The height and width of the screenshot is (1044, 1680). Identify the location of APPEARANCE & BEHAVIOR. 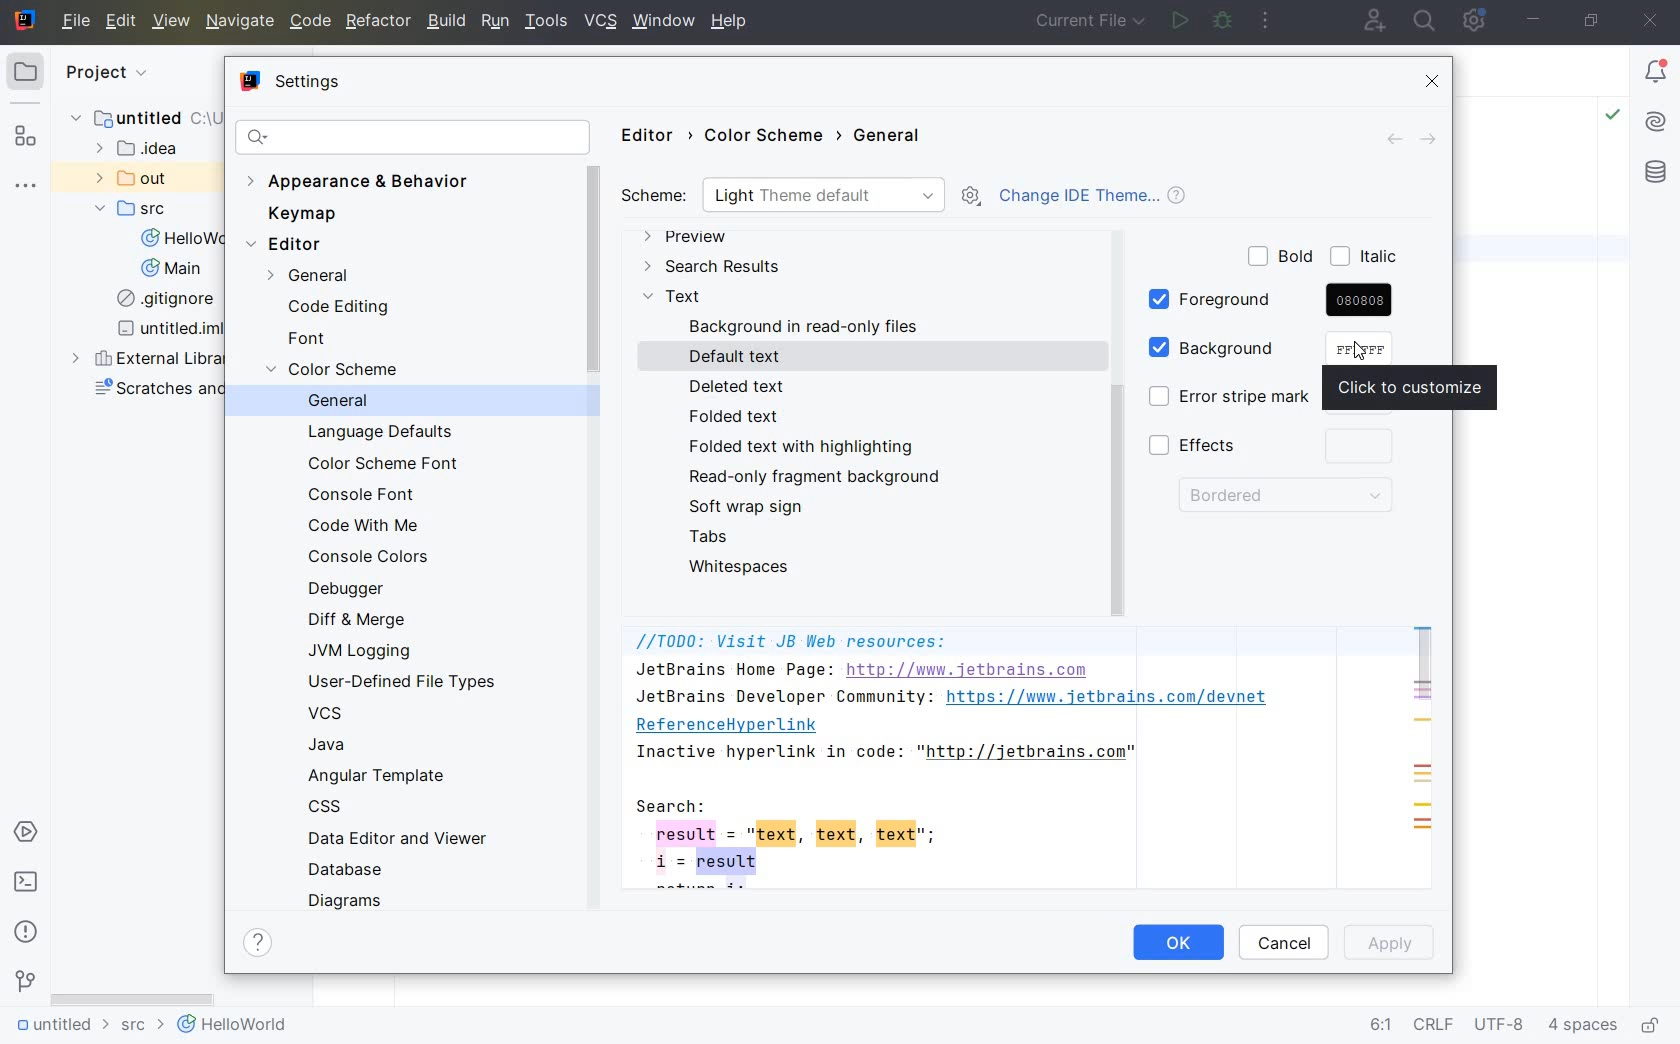
(362, 183).